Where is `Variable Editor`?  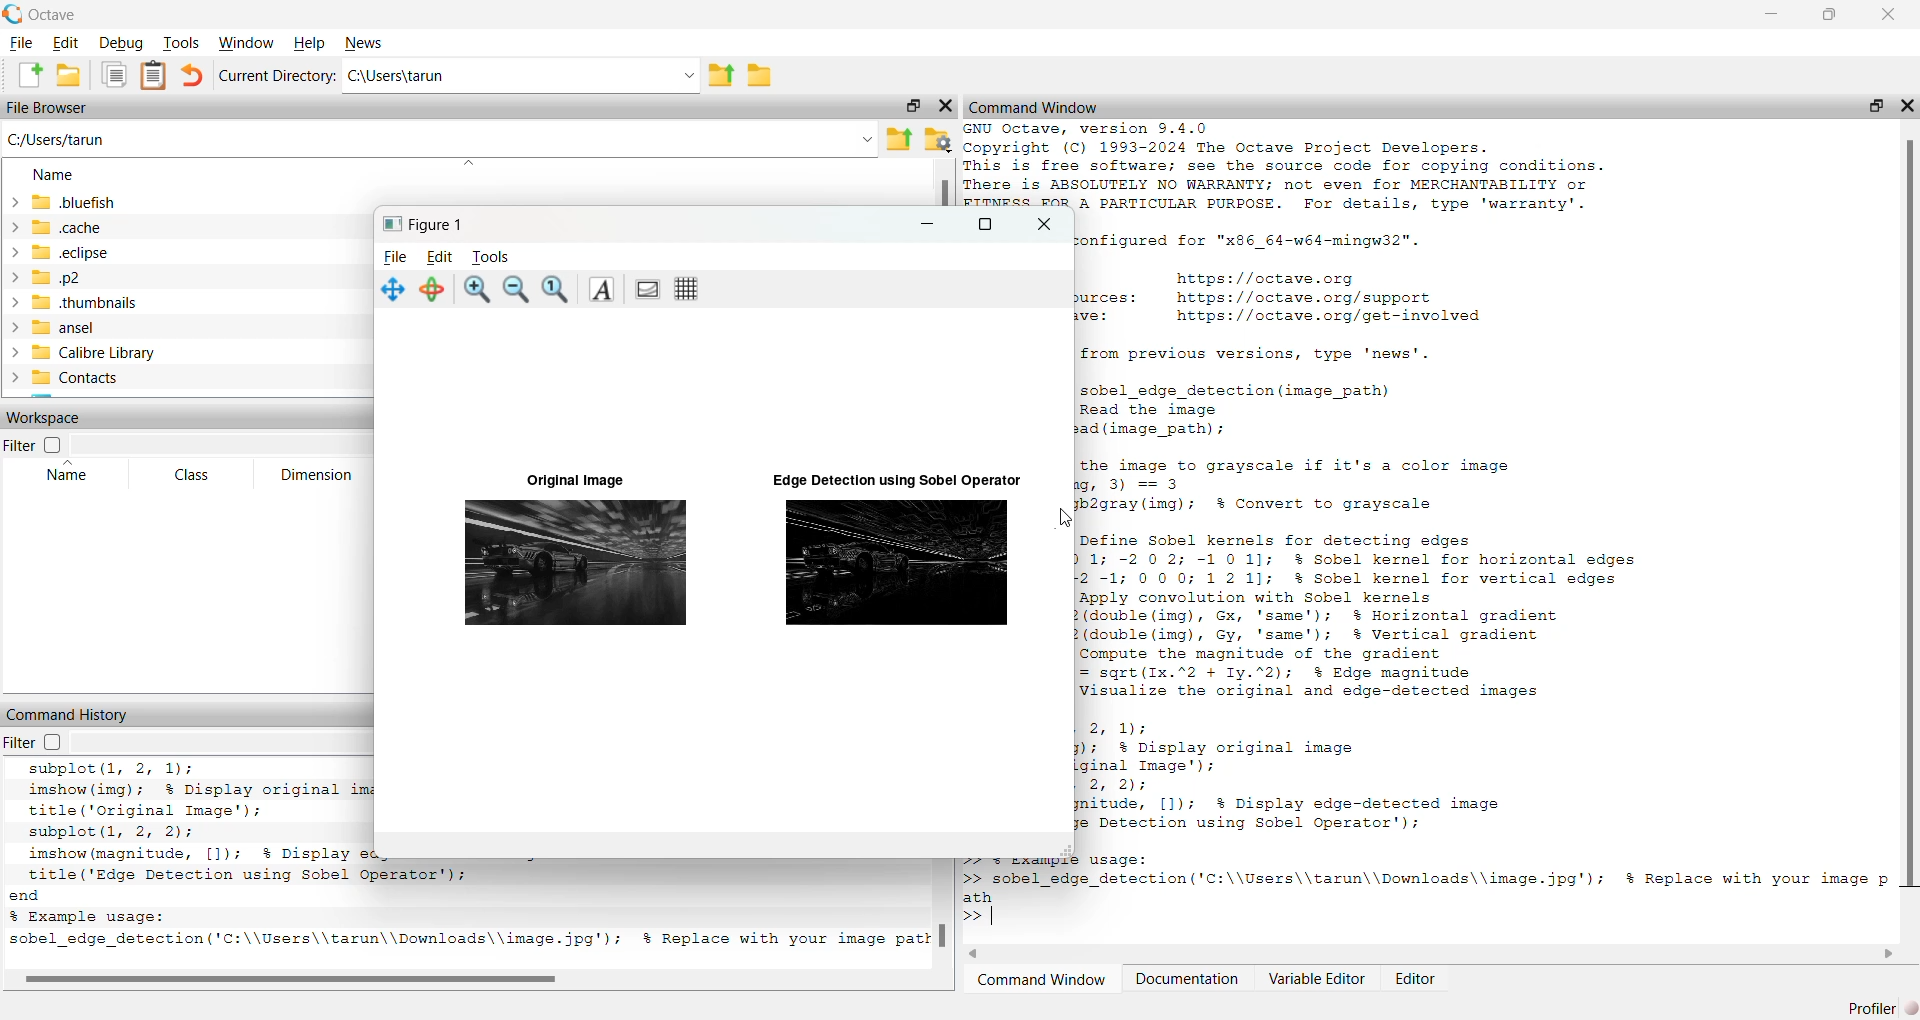
Variable Editor is located at coordinates (1318, 982).